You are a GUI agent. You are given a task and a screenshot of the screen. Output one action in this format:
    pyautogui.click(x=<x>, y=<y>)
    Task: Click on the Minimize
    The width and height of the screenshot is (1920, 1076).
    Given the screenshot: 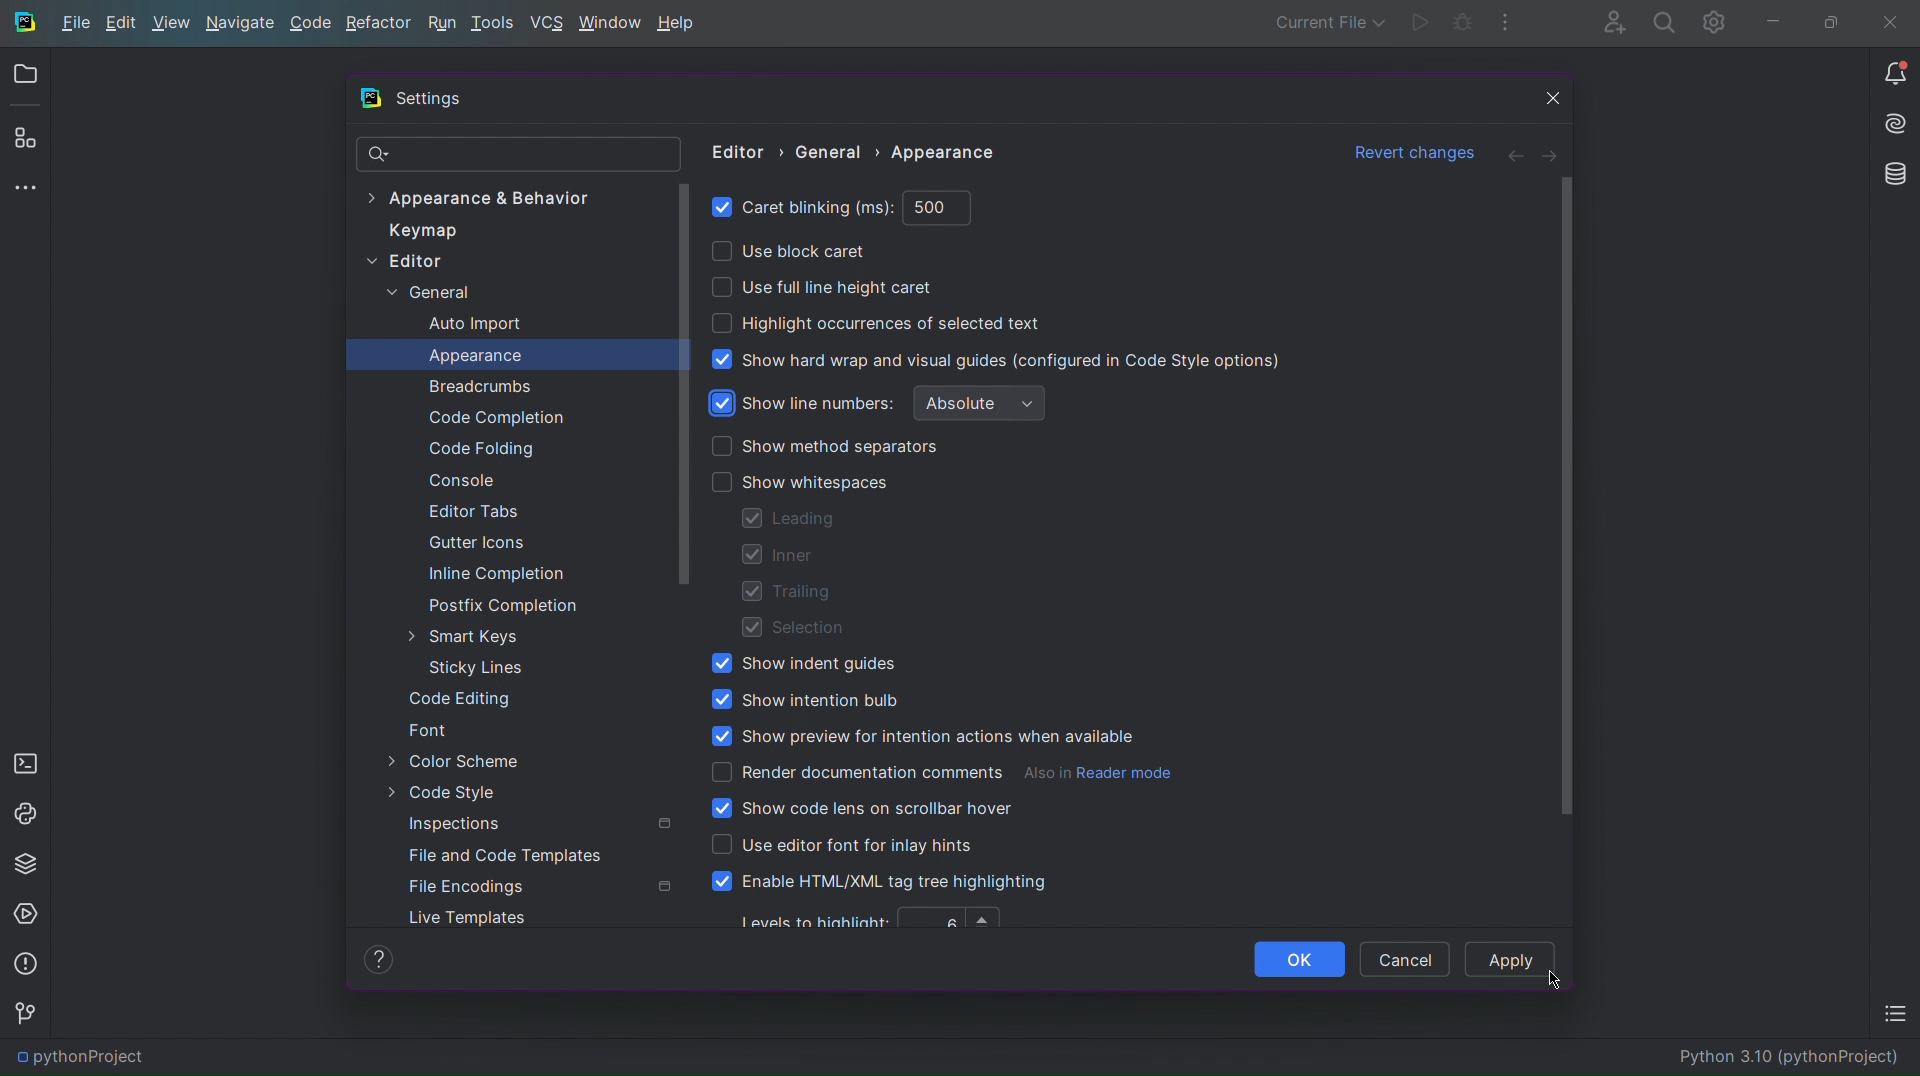 What is the action you would take?
    pyautogui.click(x=1771, y=21)
    